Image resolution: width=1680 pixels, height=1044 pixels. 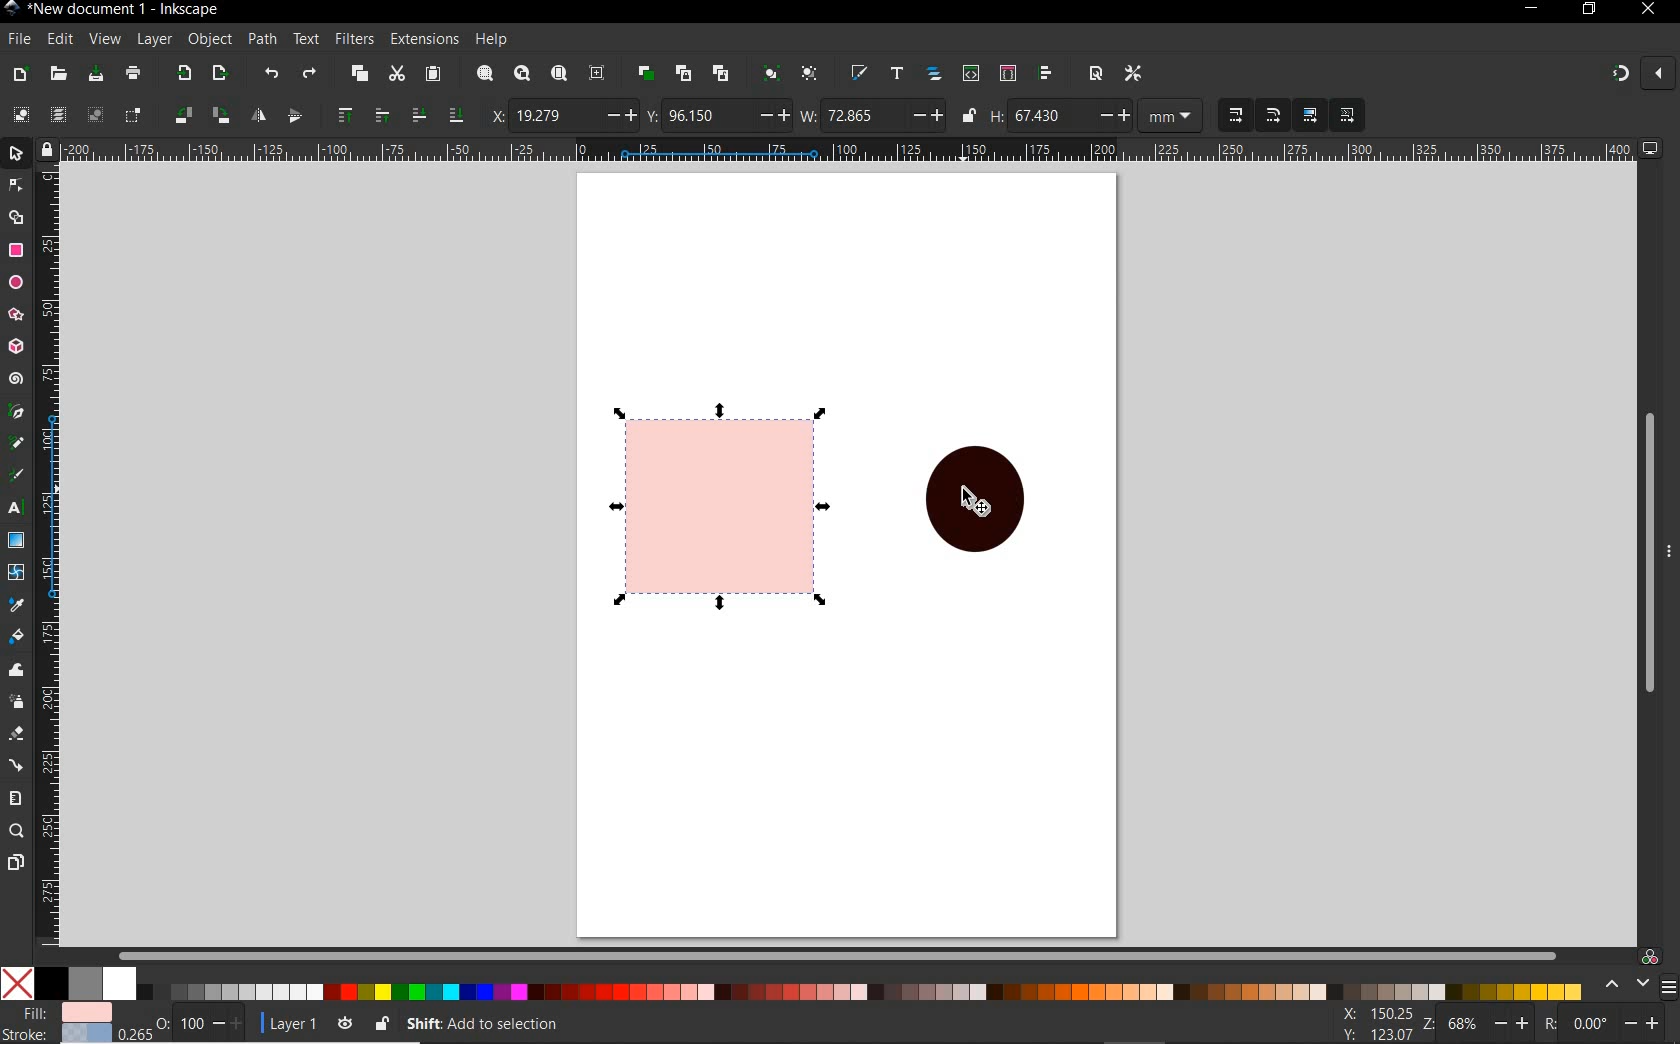 What do you see at coordinates (1642, 72) in the screenshot?
I see `snapping on and off` at bounding box center [1642, 72].